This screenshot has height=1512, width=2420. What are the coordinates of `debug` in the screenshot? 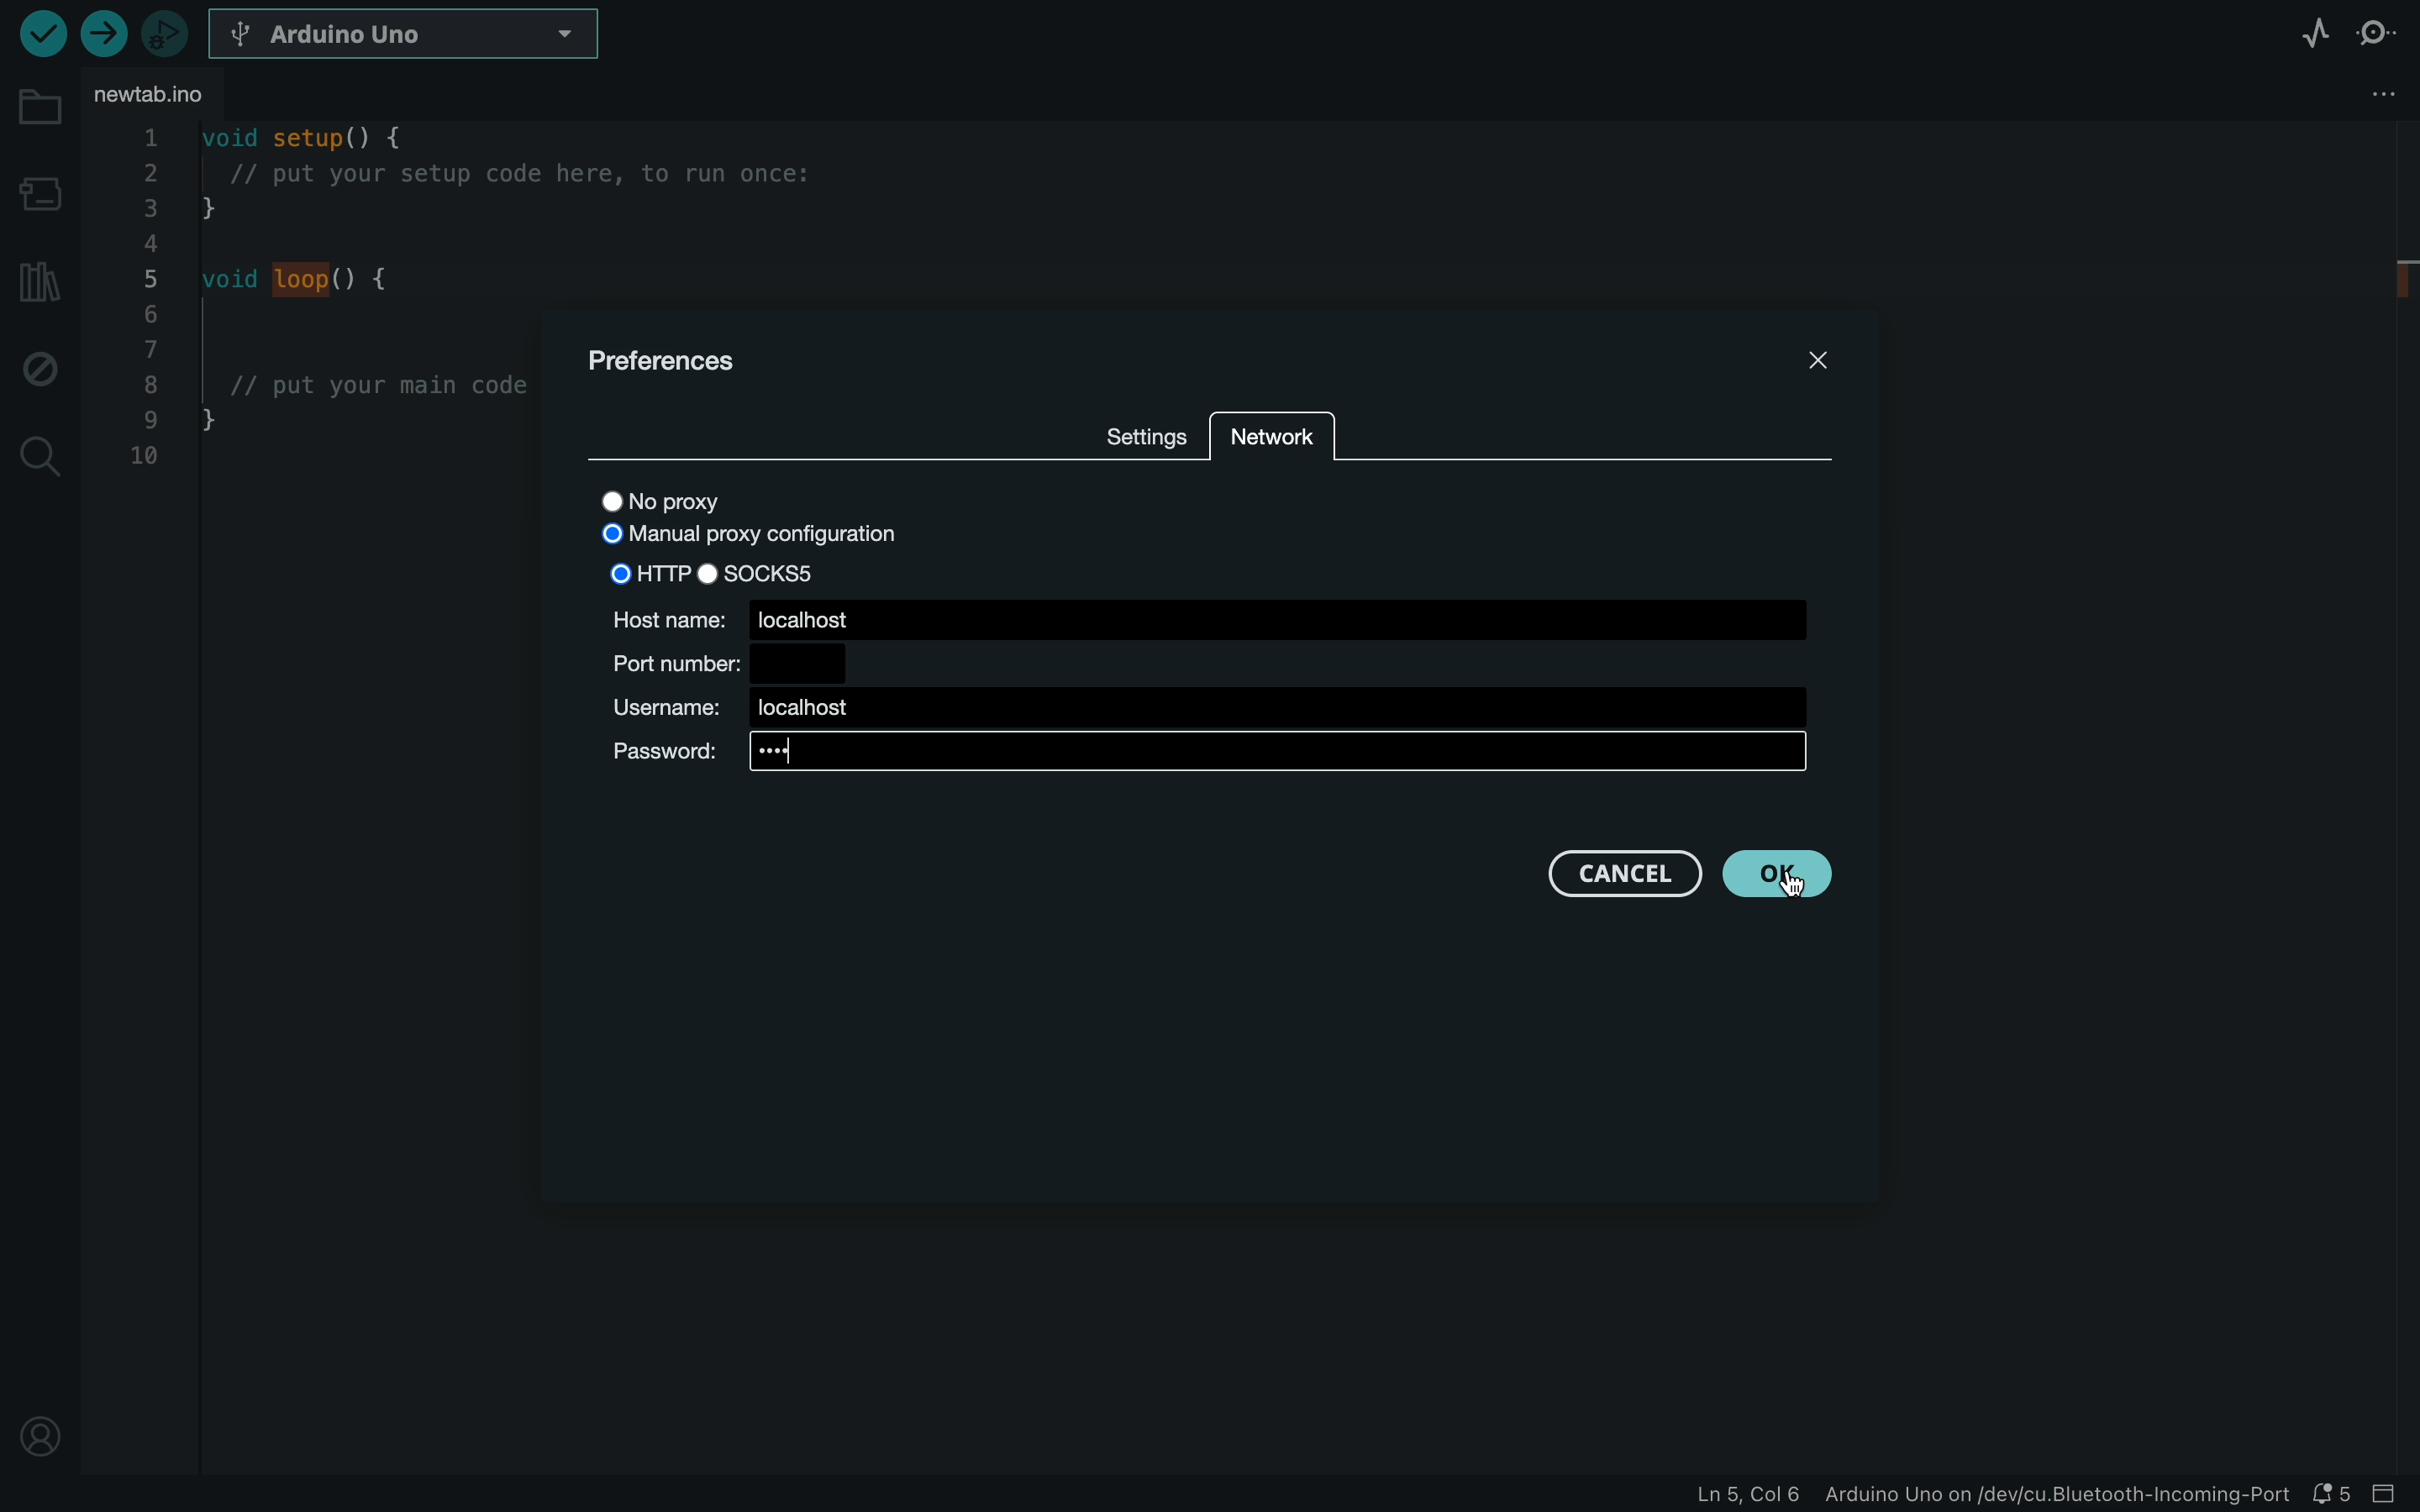 It's located at (40, 368).